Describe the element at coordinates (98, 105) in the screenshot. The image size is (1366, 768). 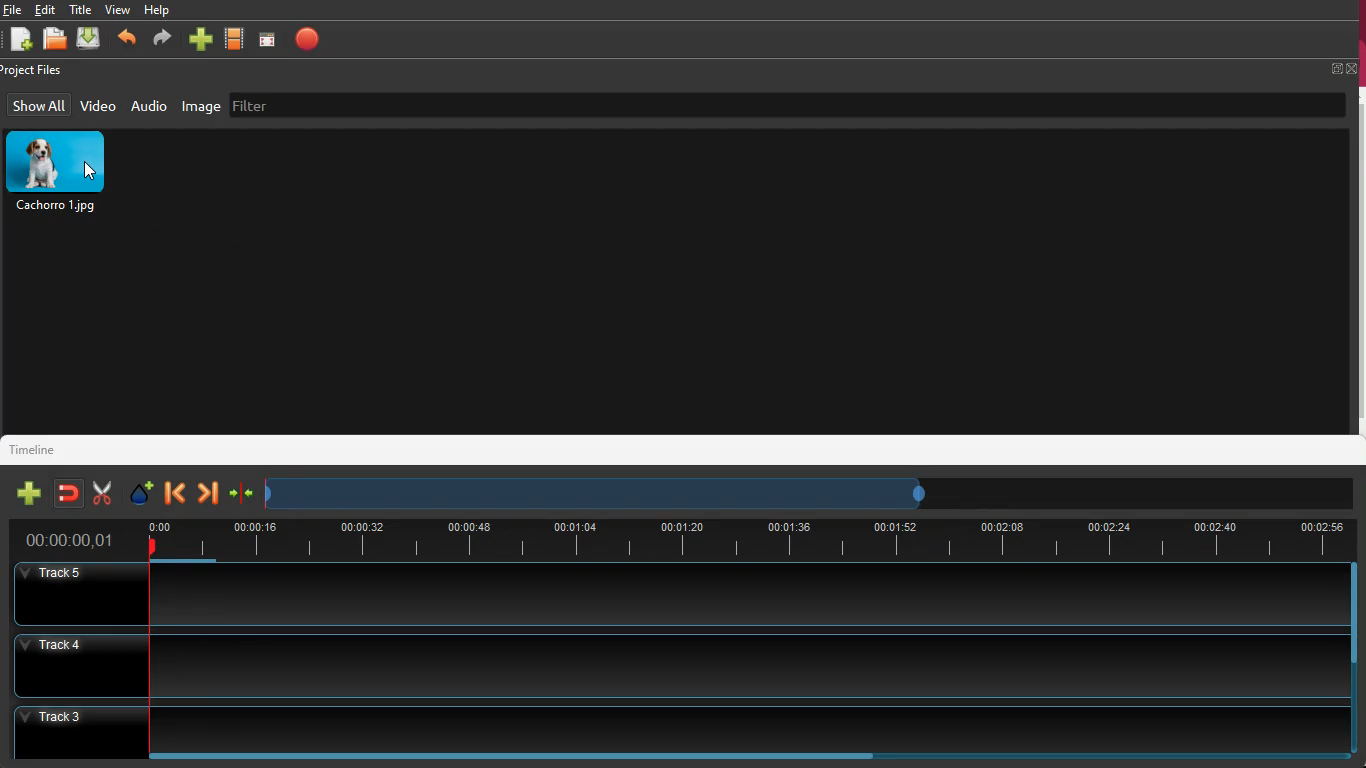
I see `video` at that location.